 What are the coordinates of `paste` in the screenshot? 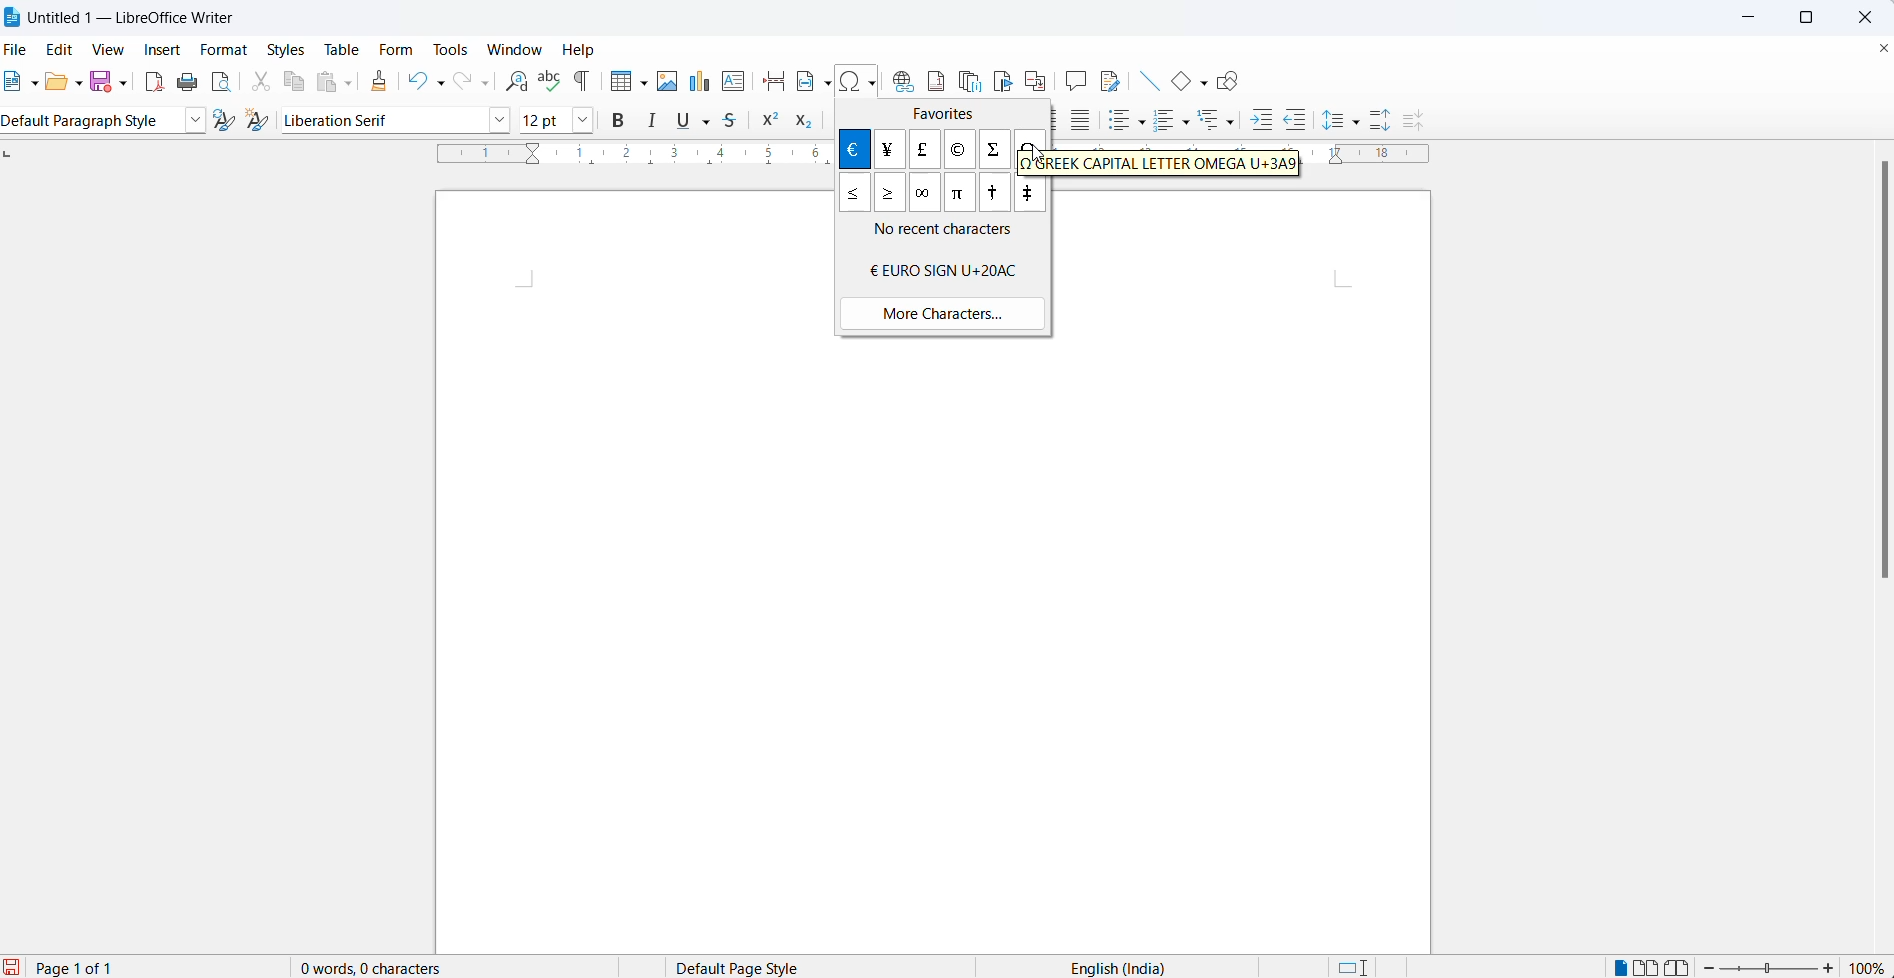 It's located at (325, 84).